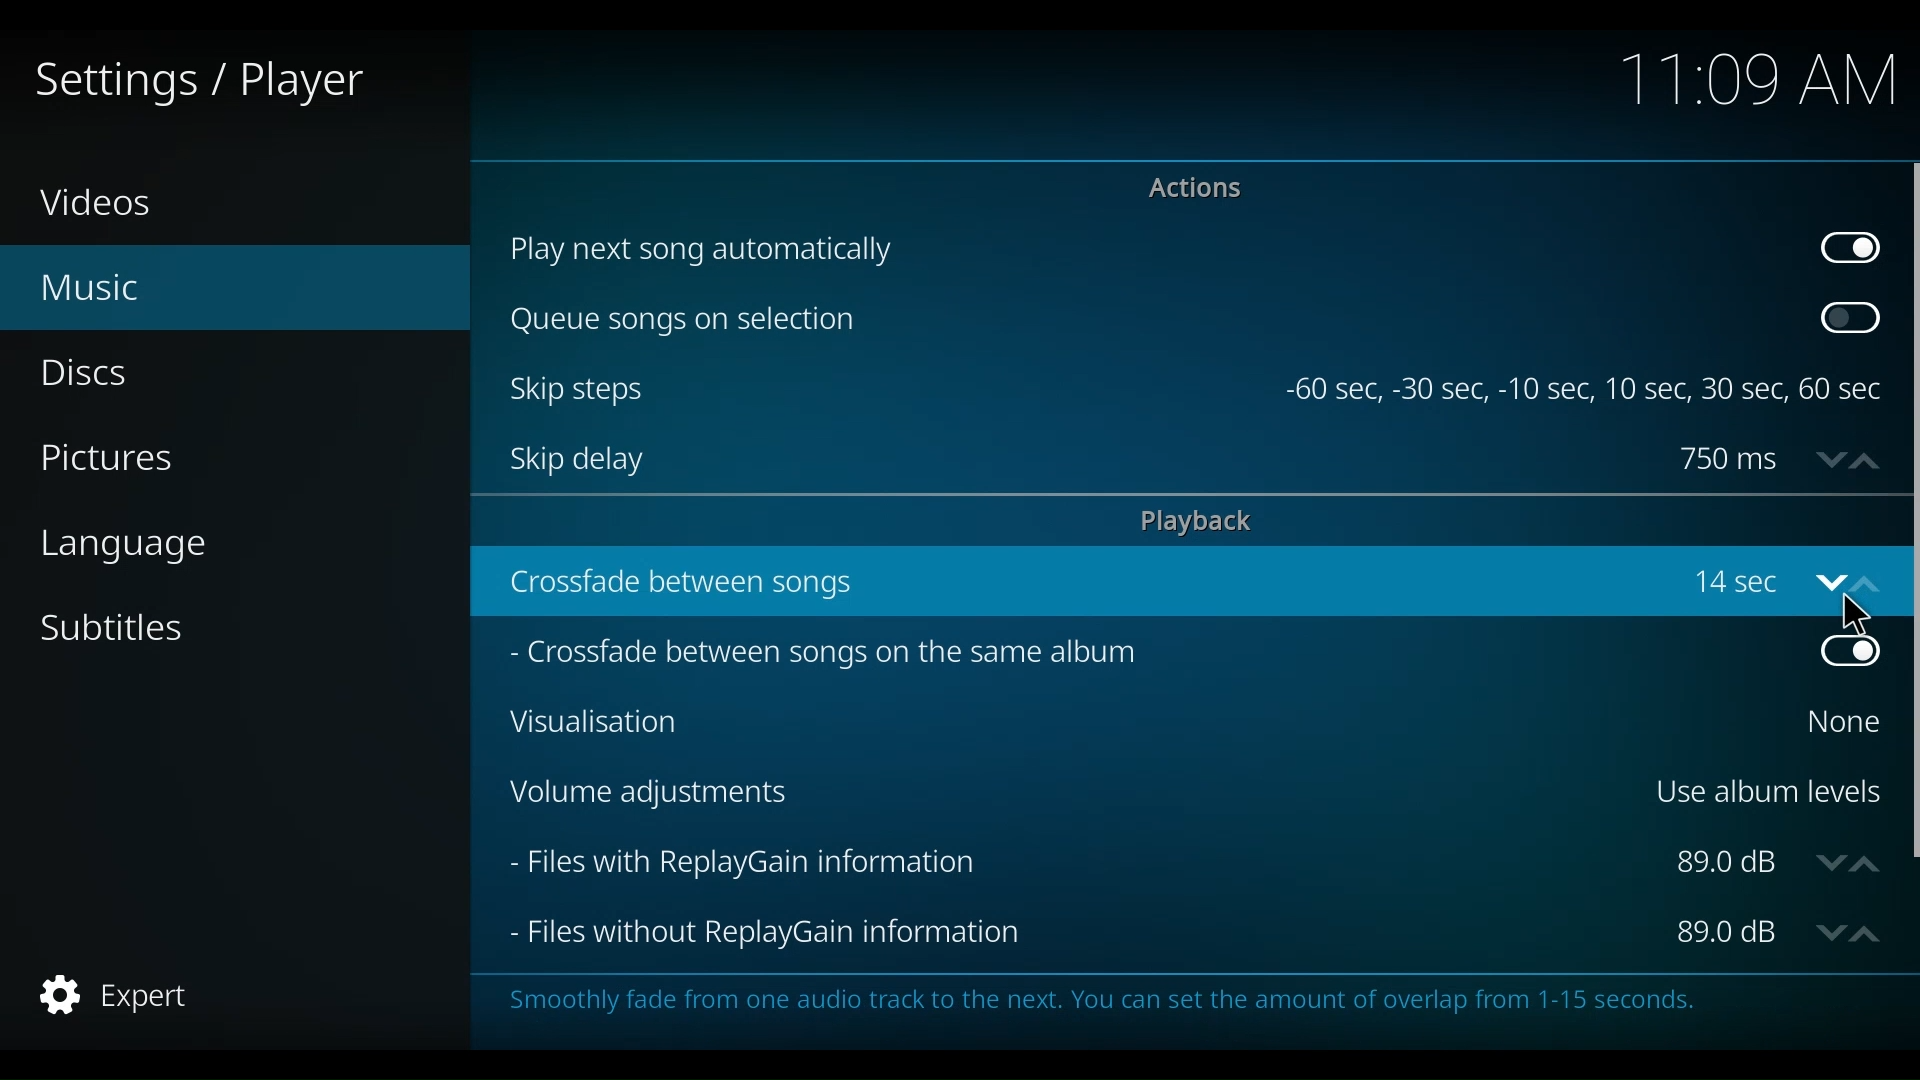 This screenshot has height=1080, width=1920. What do you see at coordinates (1737, 581) in the screenshot?
I see `14sec` at bounding box center [1737, 581].